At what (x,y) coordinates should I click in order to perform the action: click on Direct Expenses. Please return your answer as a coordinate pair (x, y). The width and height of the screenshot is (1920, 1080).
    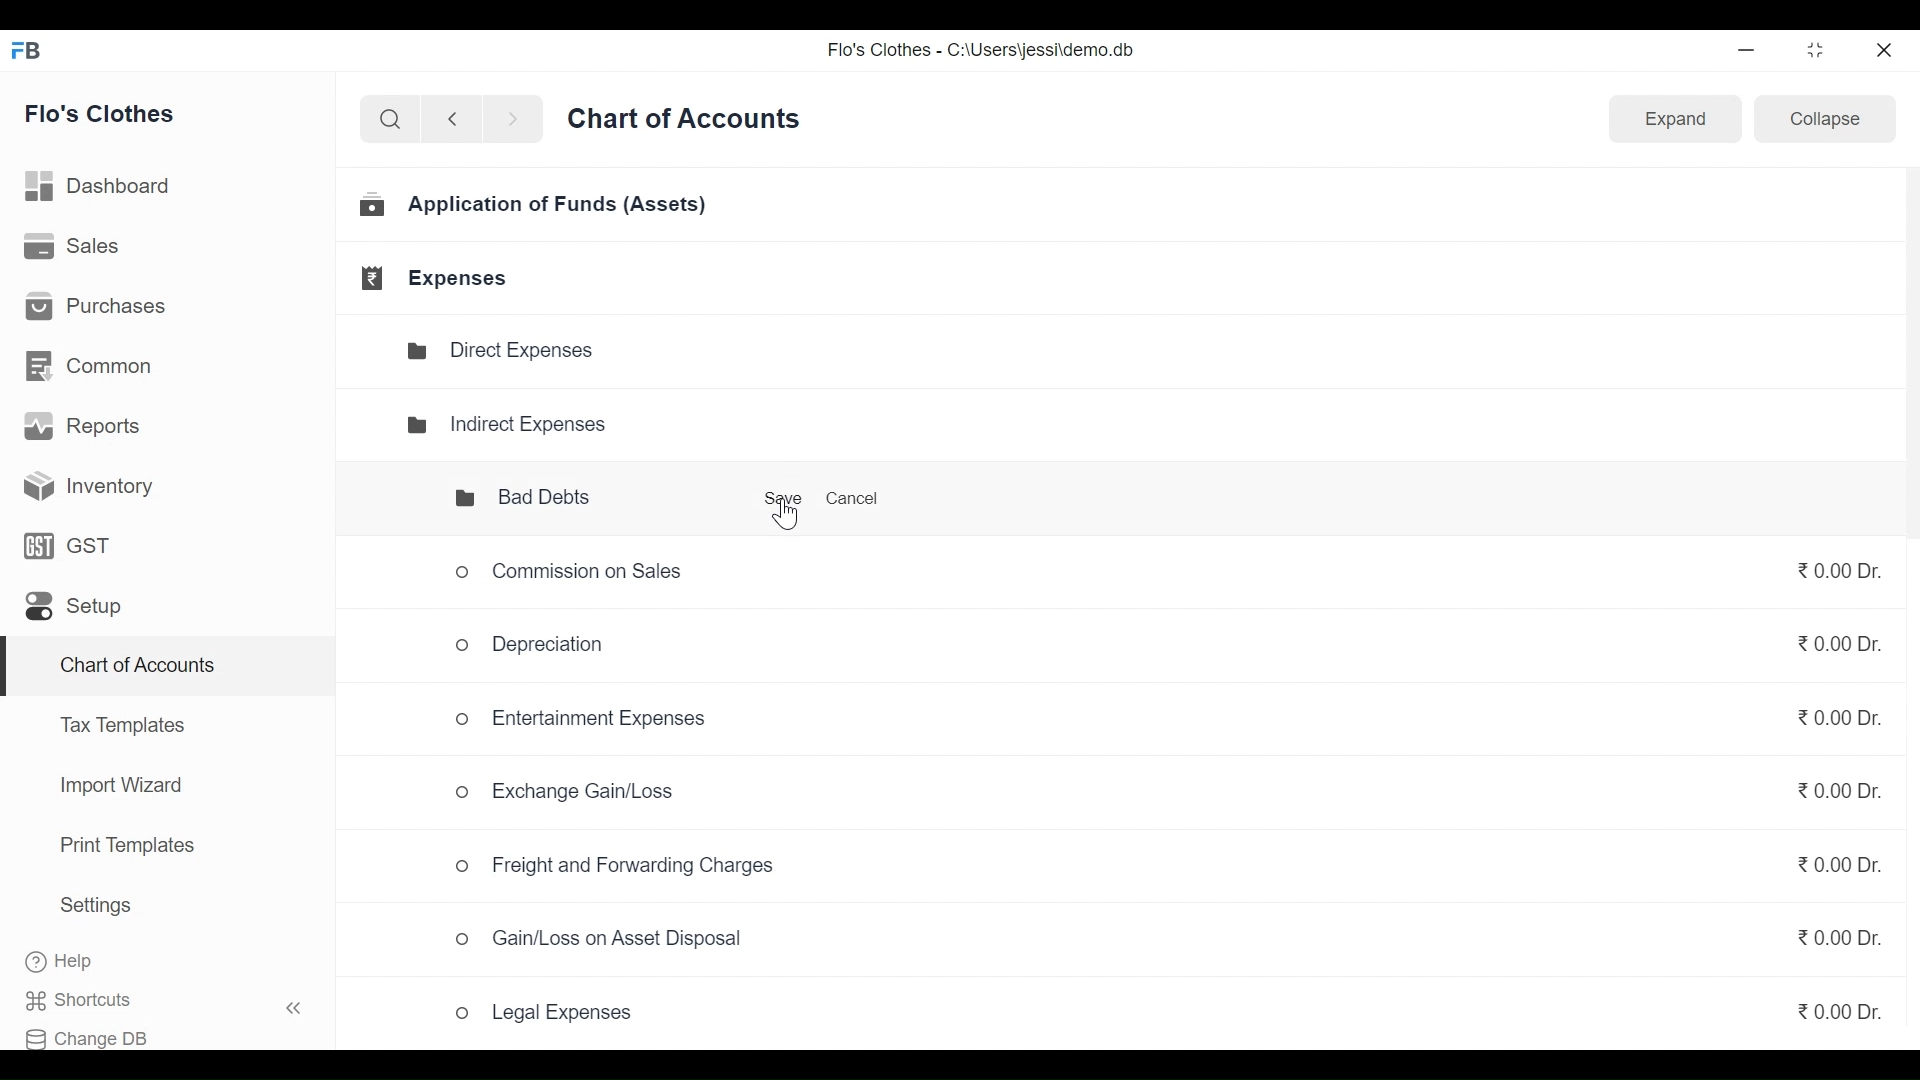
    Looking at the image, I should click on (510, 351).